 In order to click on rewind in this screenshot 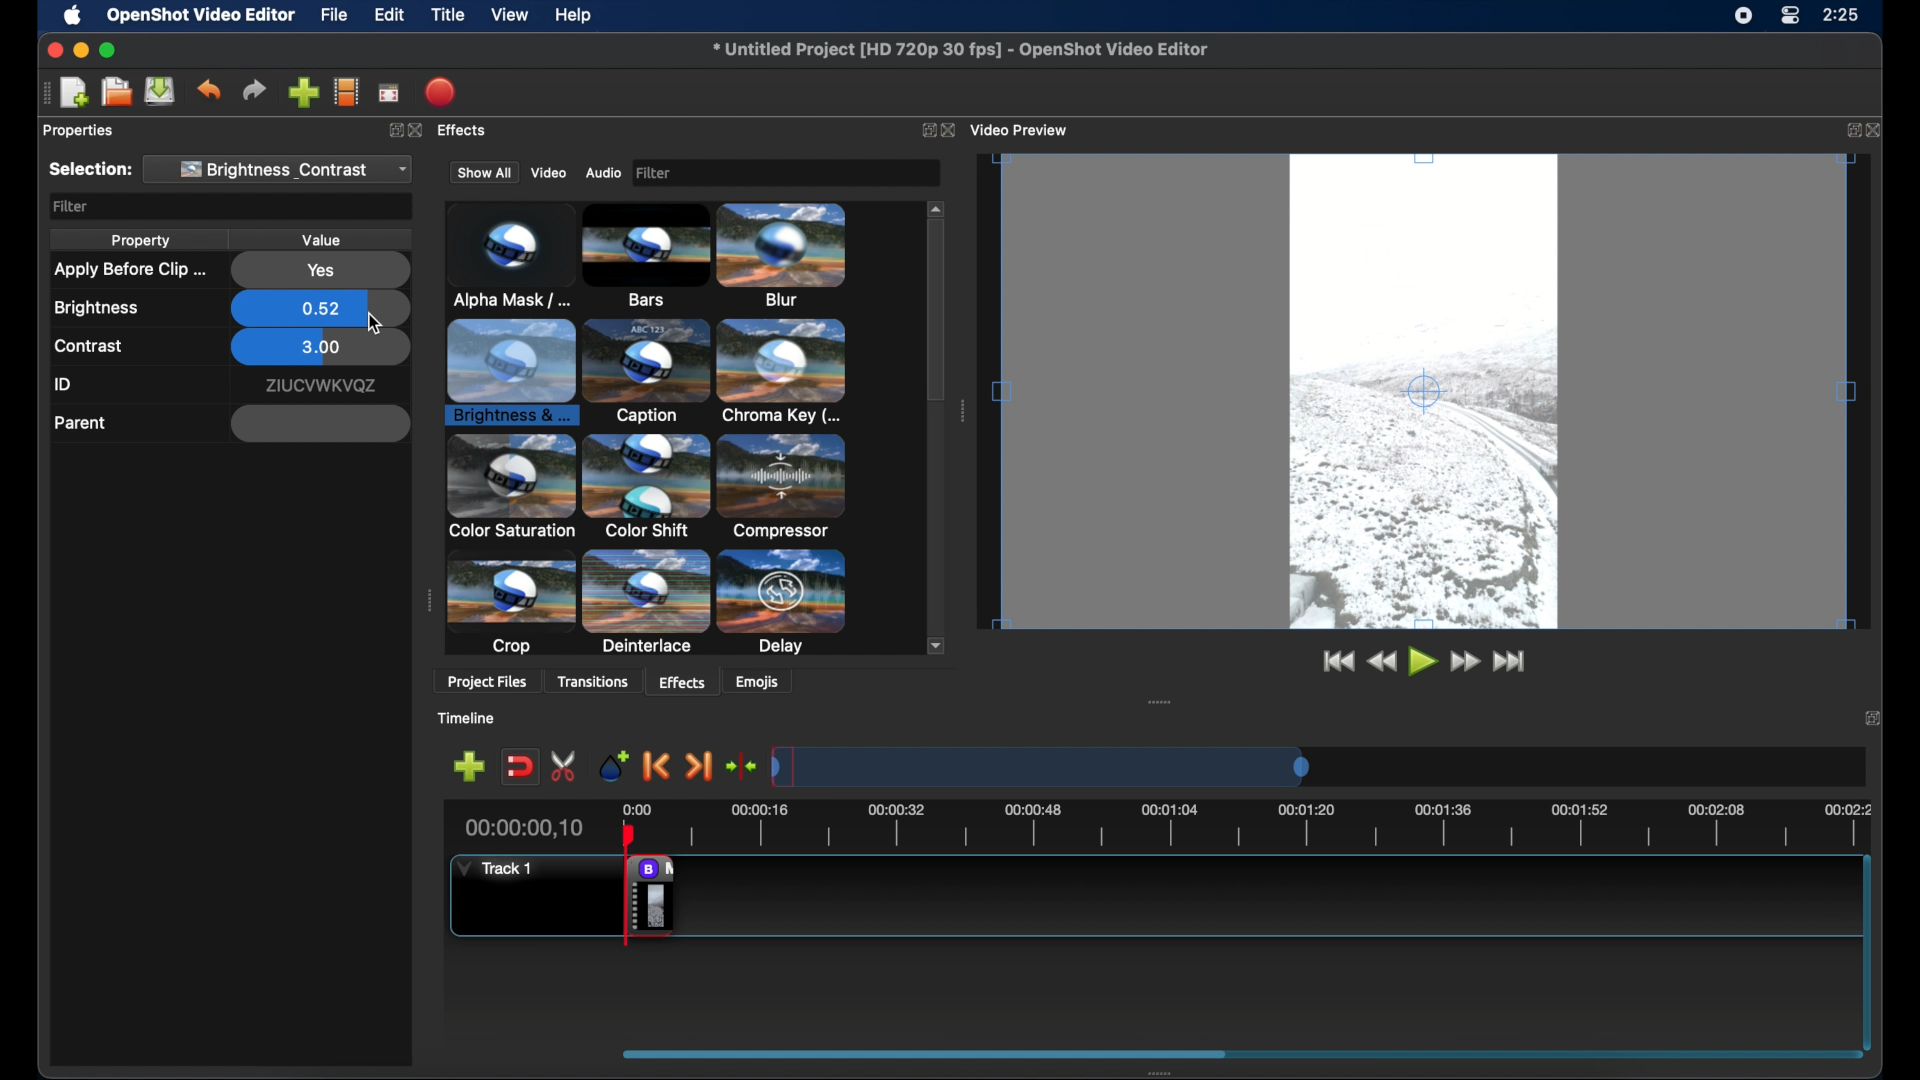, I will do `click(1381, 663)`.